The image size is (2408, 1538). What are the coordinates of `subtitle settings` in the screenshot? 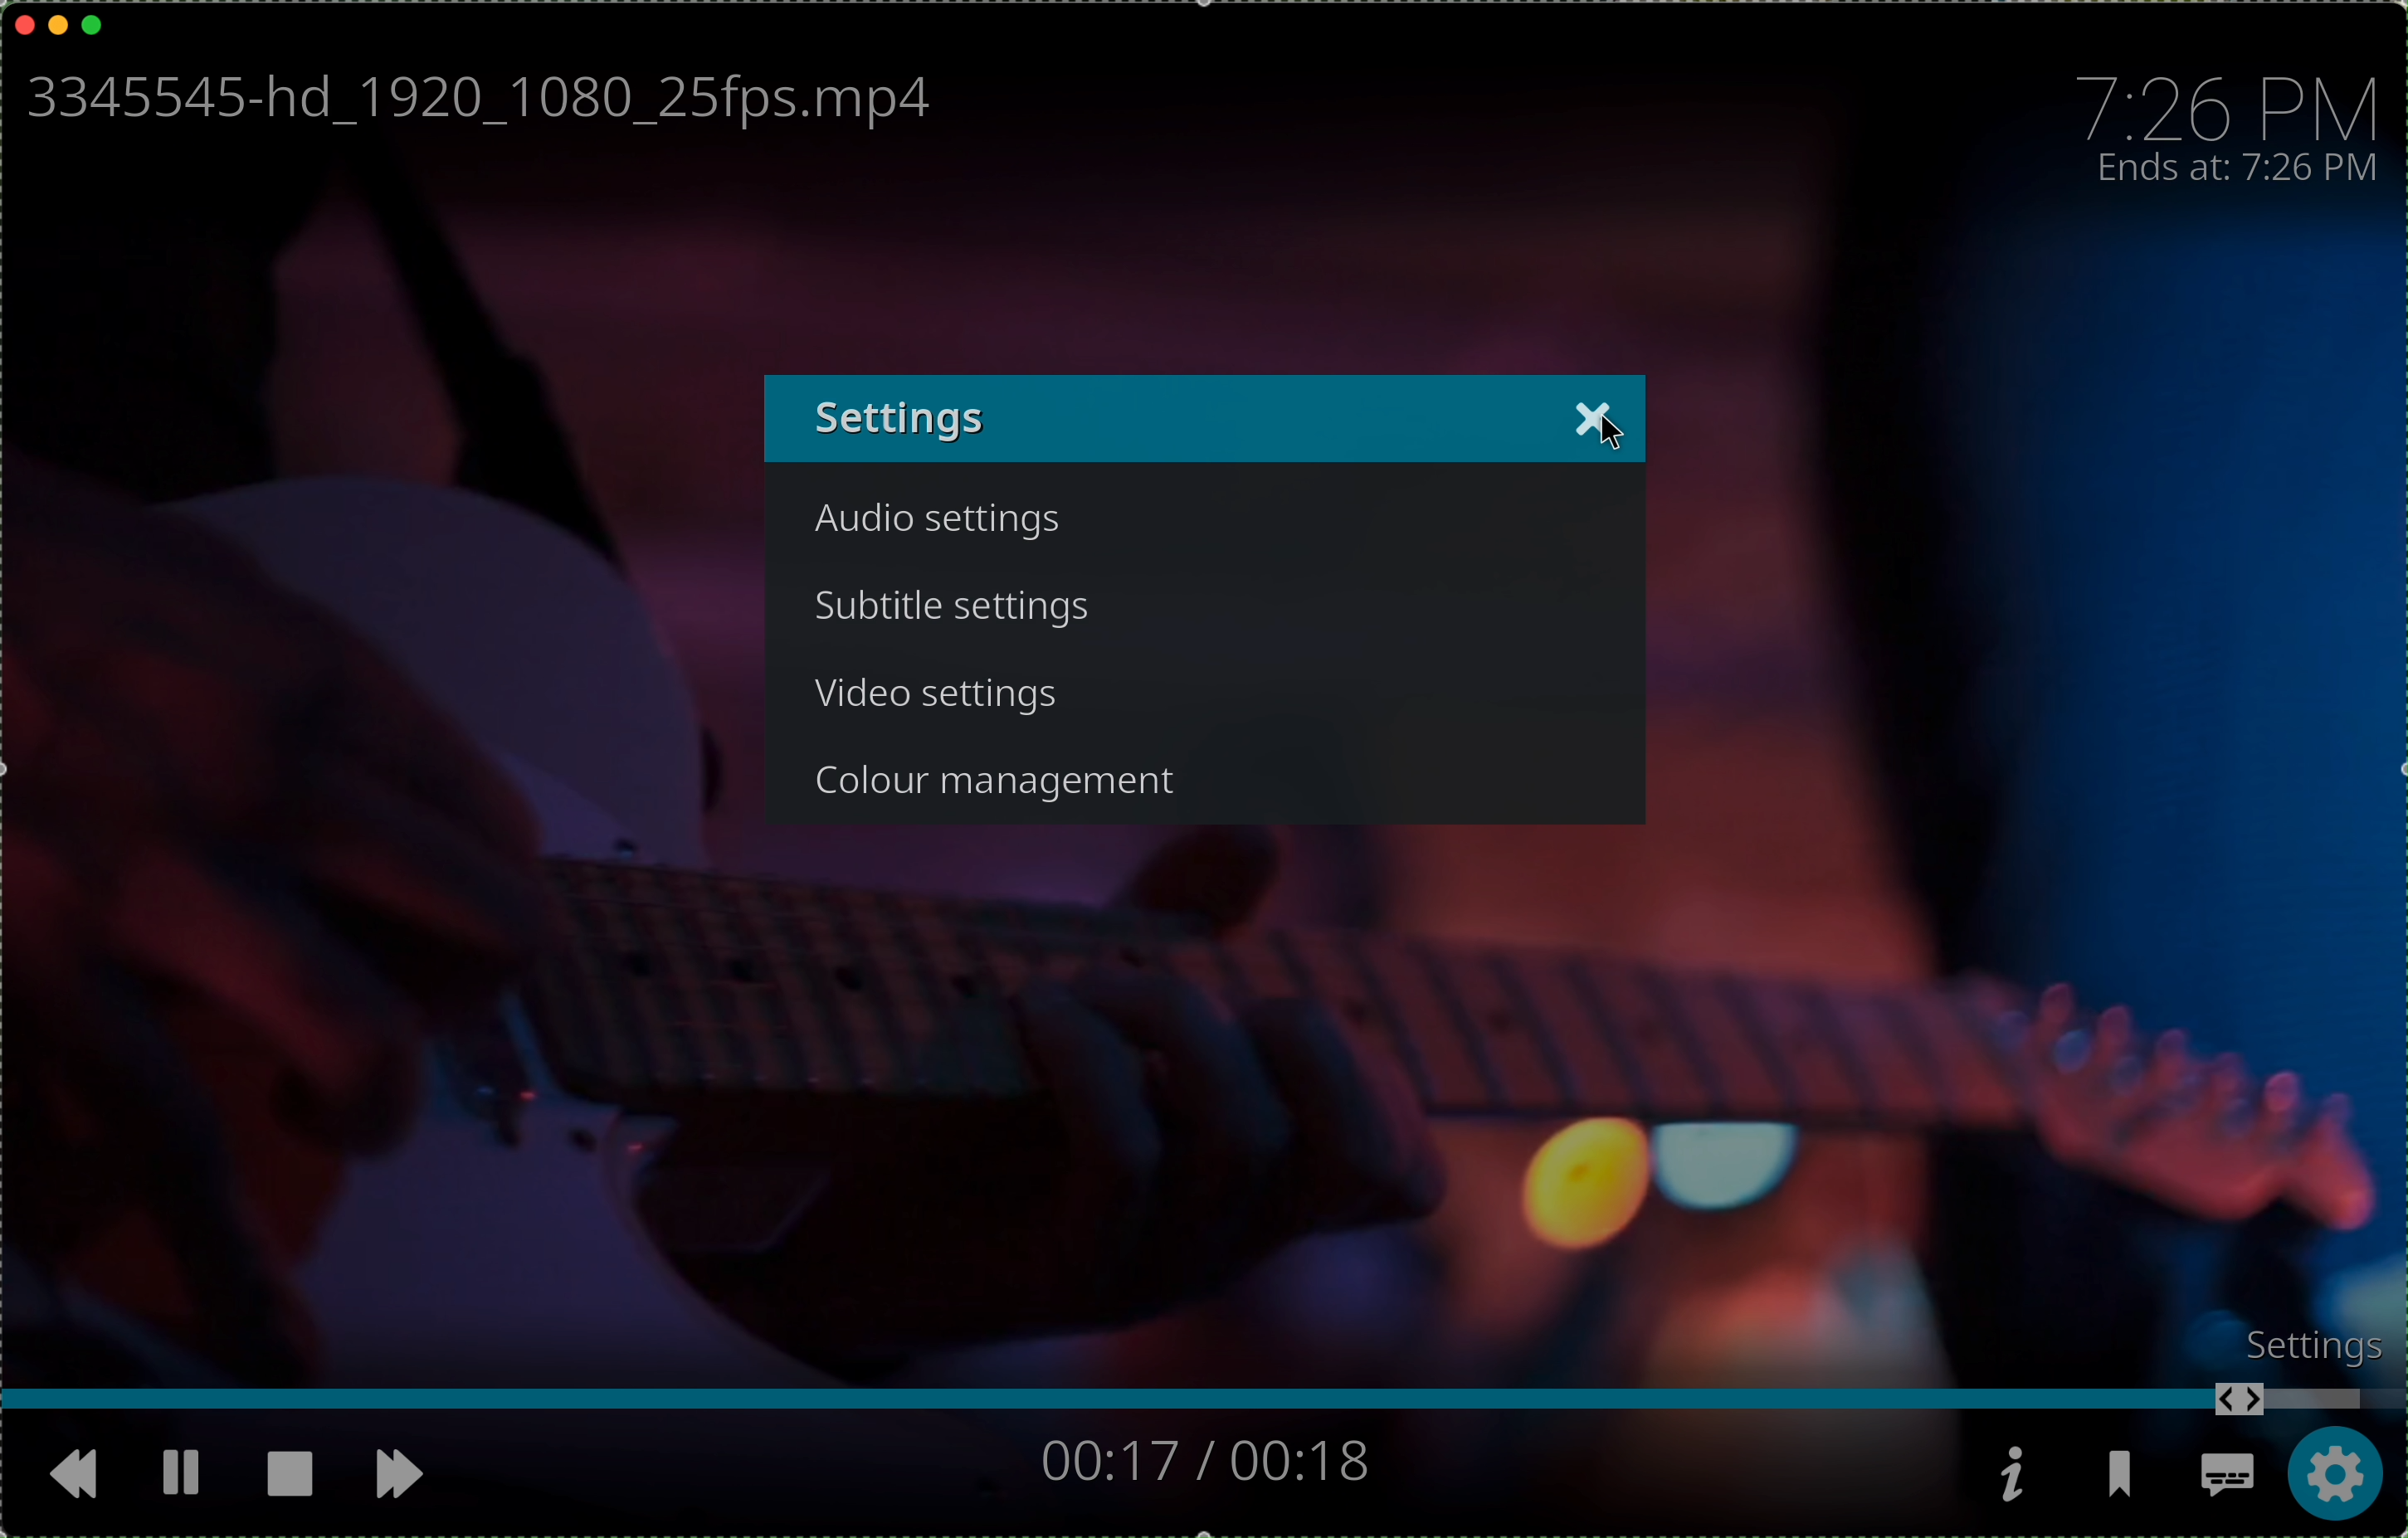 It's located at (959, 608).